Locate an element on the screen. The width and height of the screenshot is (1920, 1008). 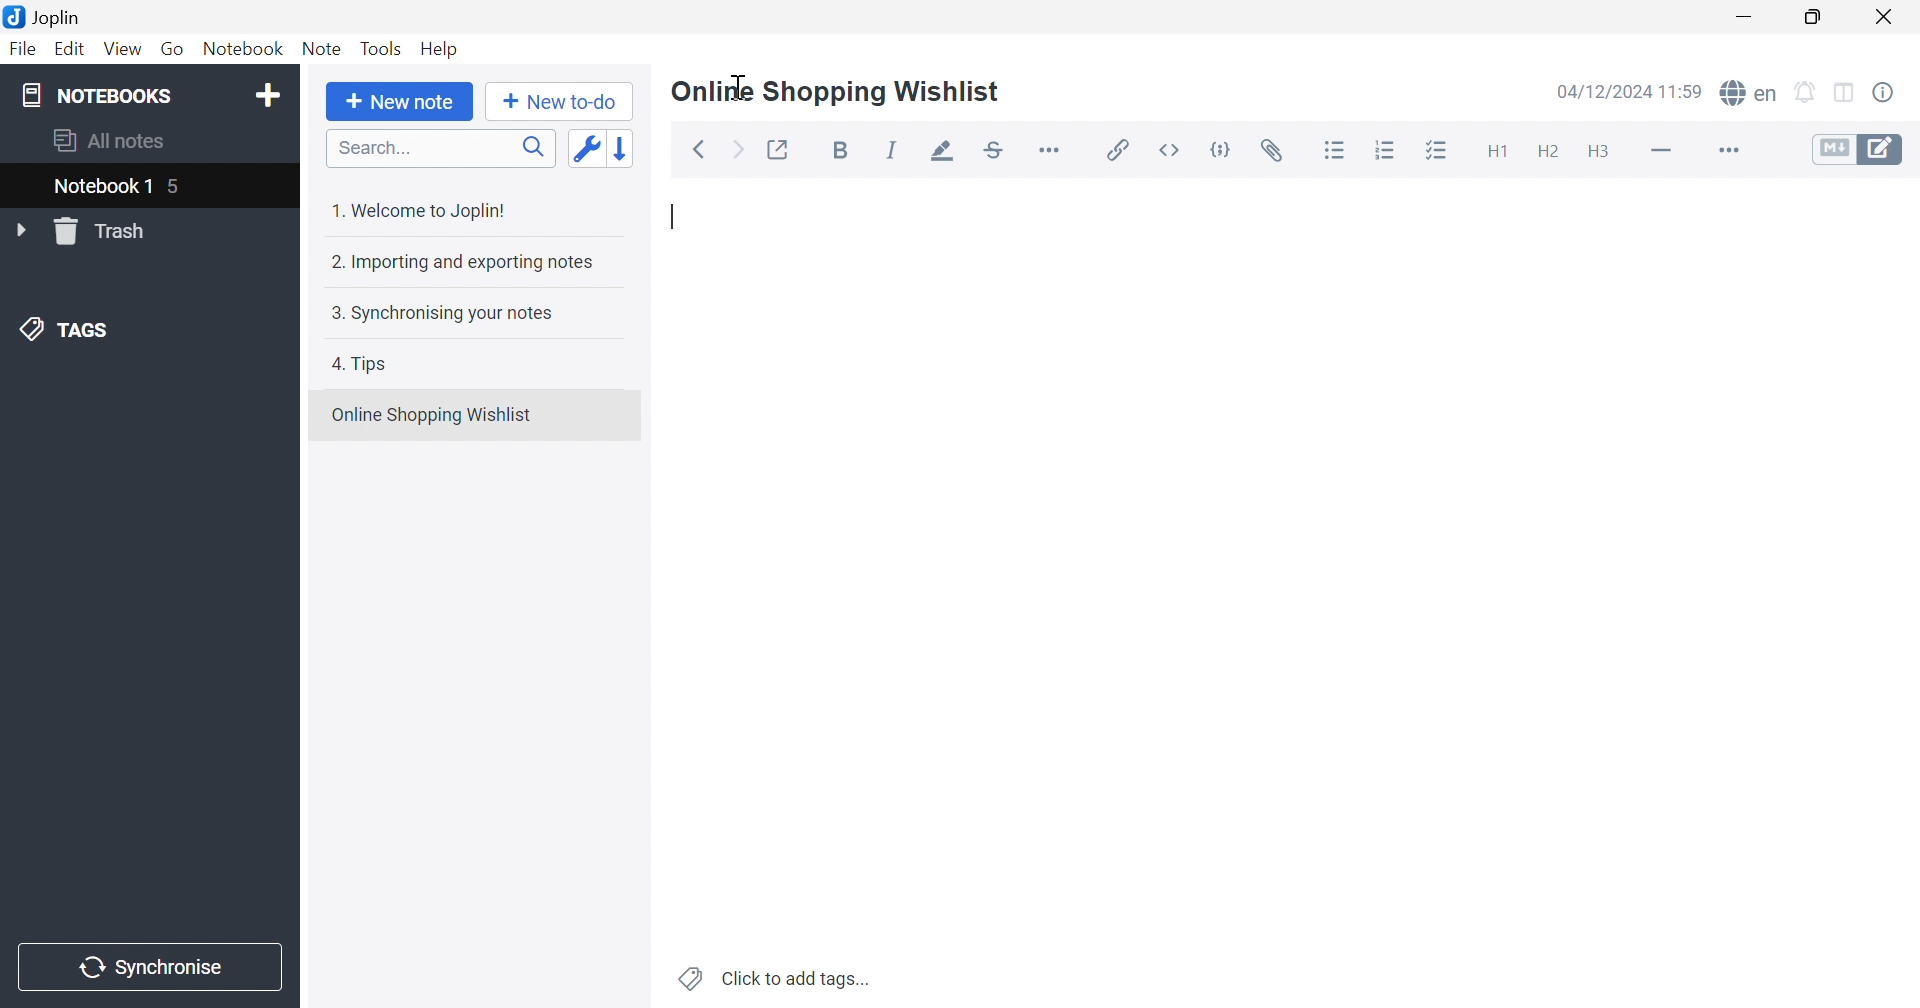
Heading 1 is located at coordinates (1501, 151).